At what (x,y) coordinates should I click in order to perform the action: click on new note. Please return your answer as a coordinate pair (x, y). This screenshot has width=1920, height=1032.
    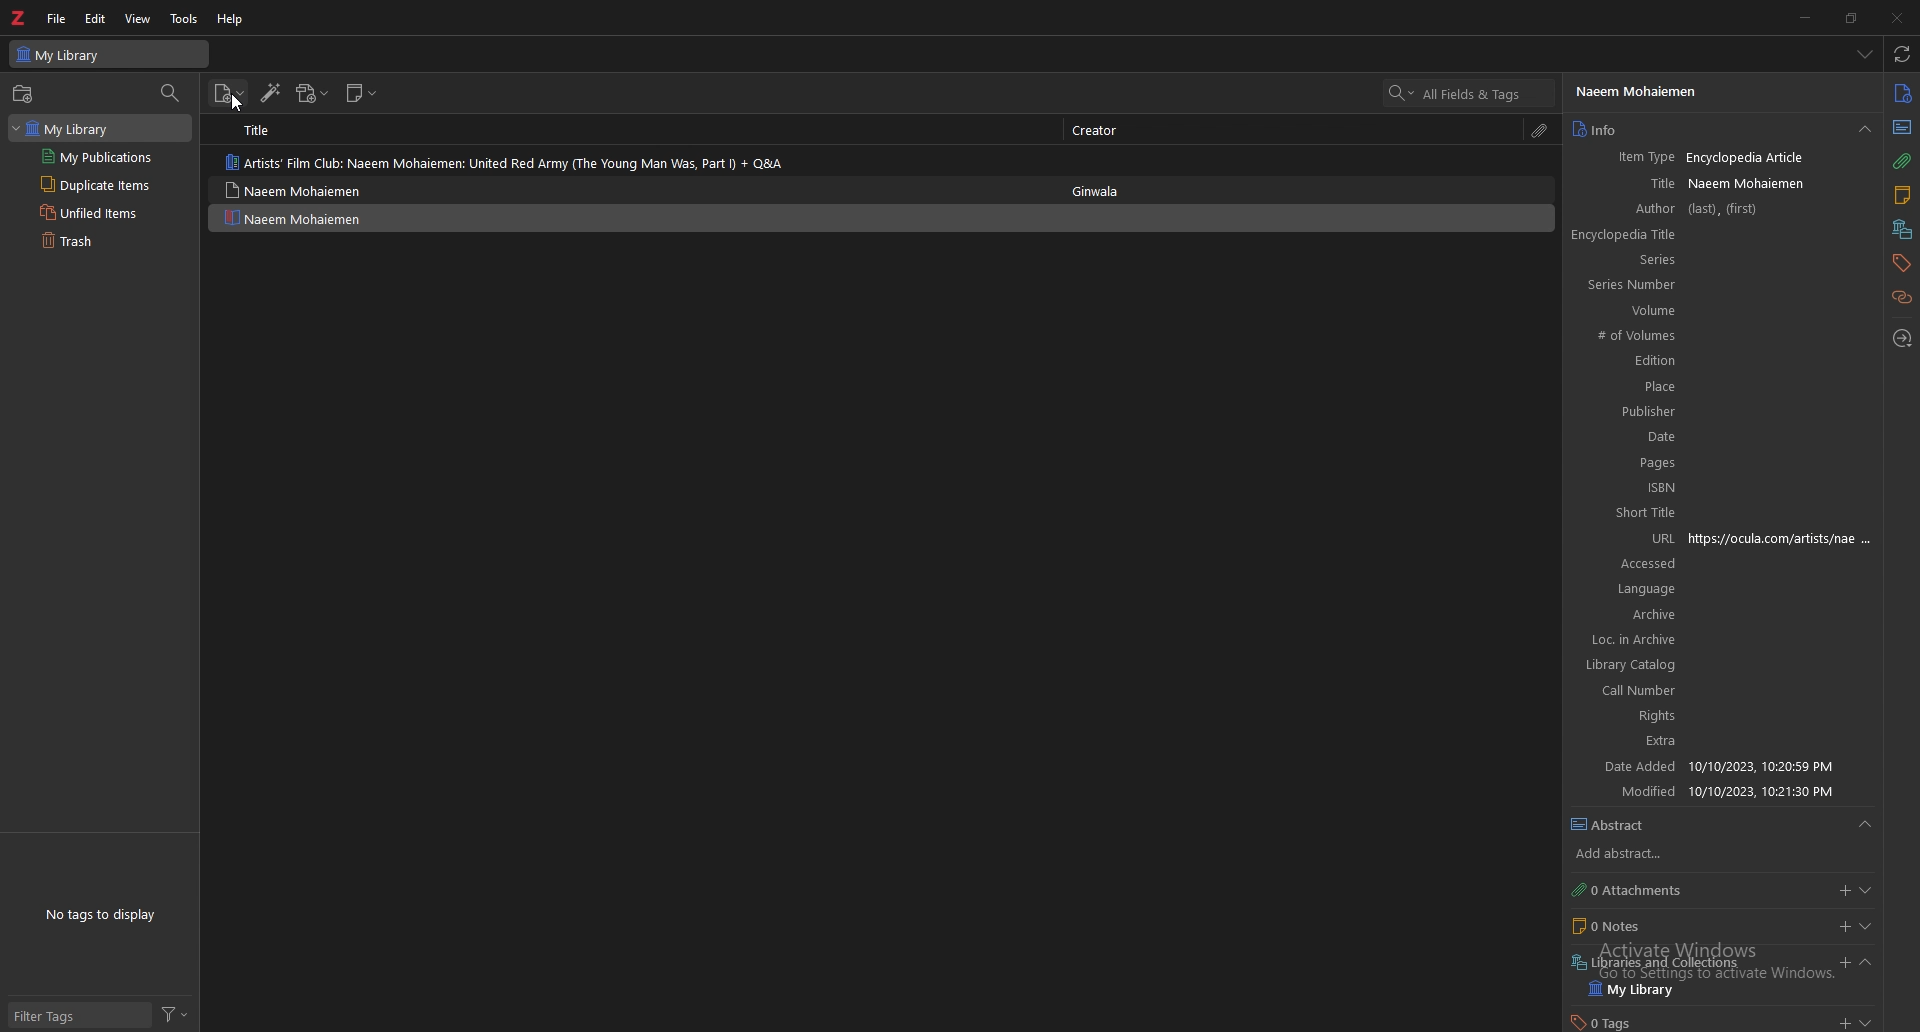
    Looking at the image, I should click on (363, 93).